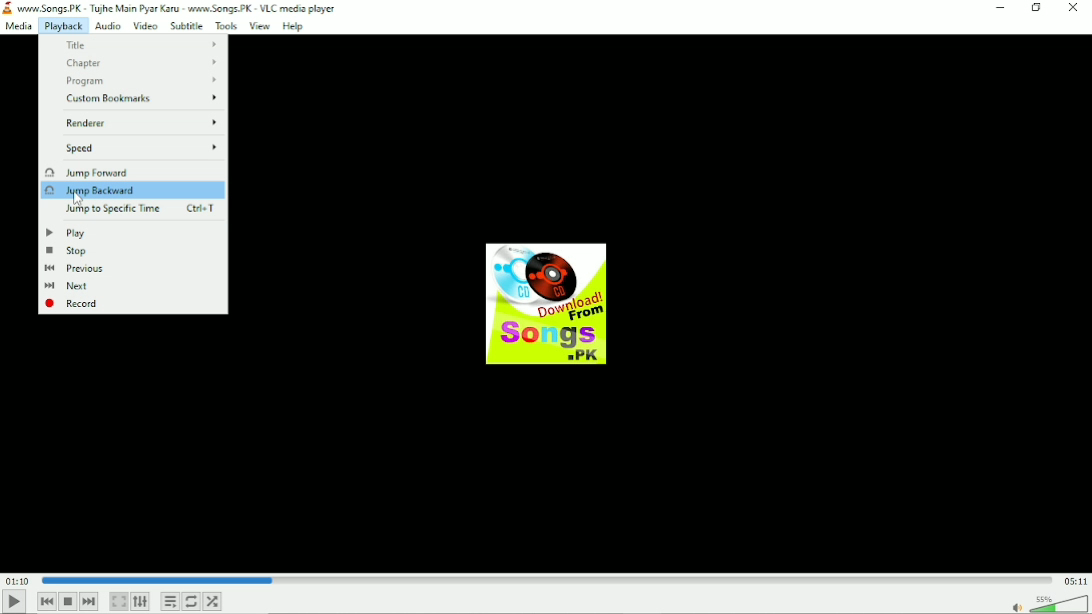 The height and width of the screenshot is (614, 1092). Describe the element at coordinates (140, 602) in the screenshot. I see `Show extended settings` at that location.